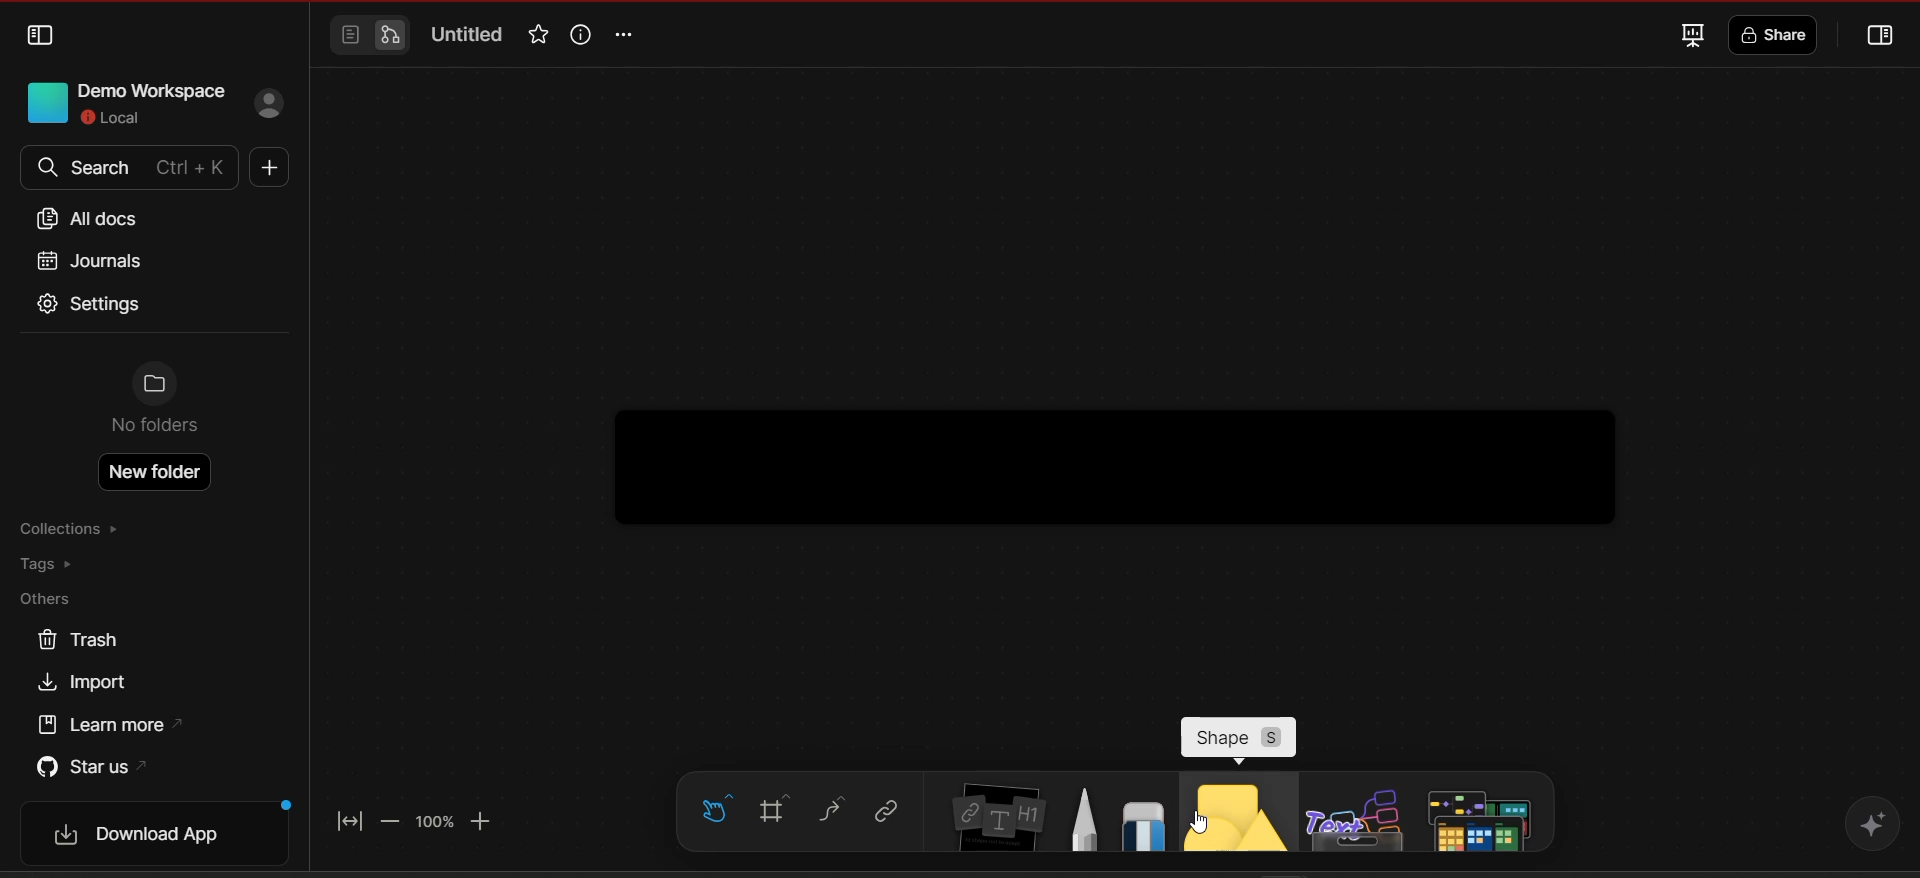 The width and height of the screenshot is (1920, 878). I want to click on search, so click(126, 168).